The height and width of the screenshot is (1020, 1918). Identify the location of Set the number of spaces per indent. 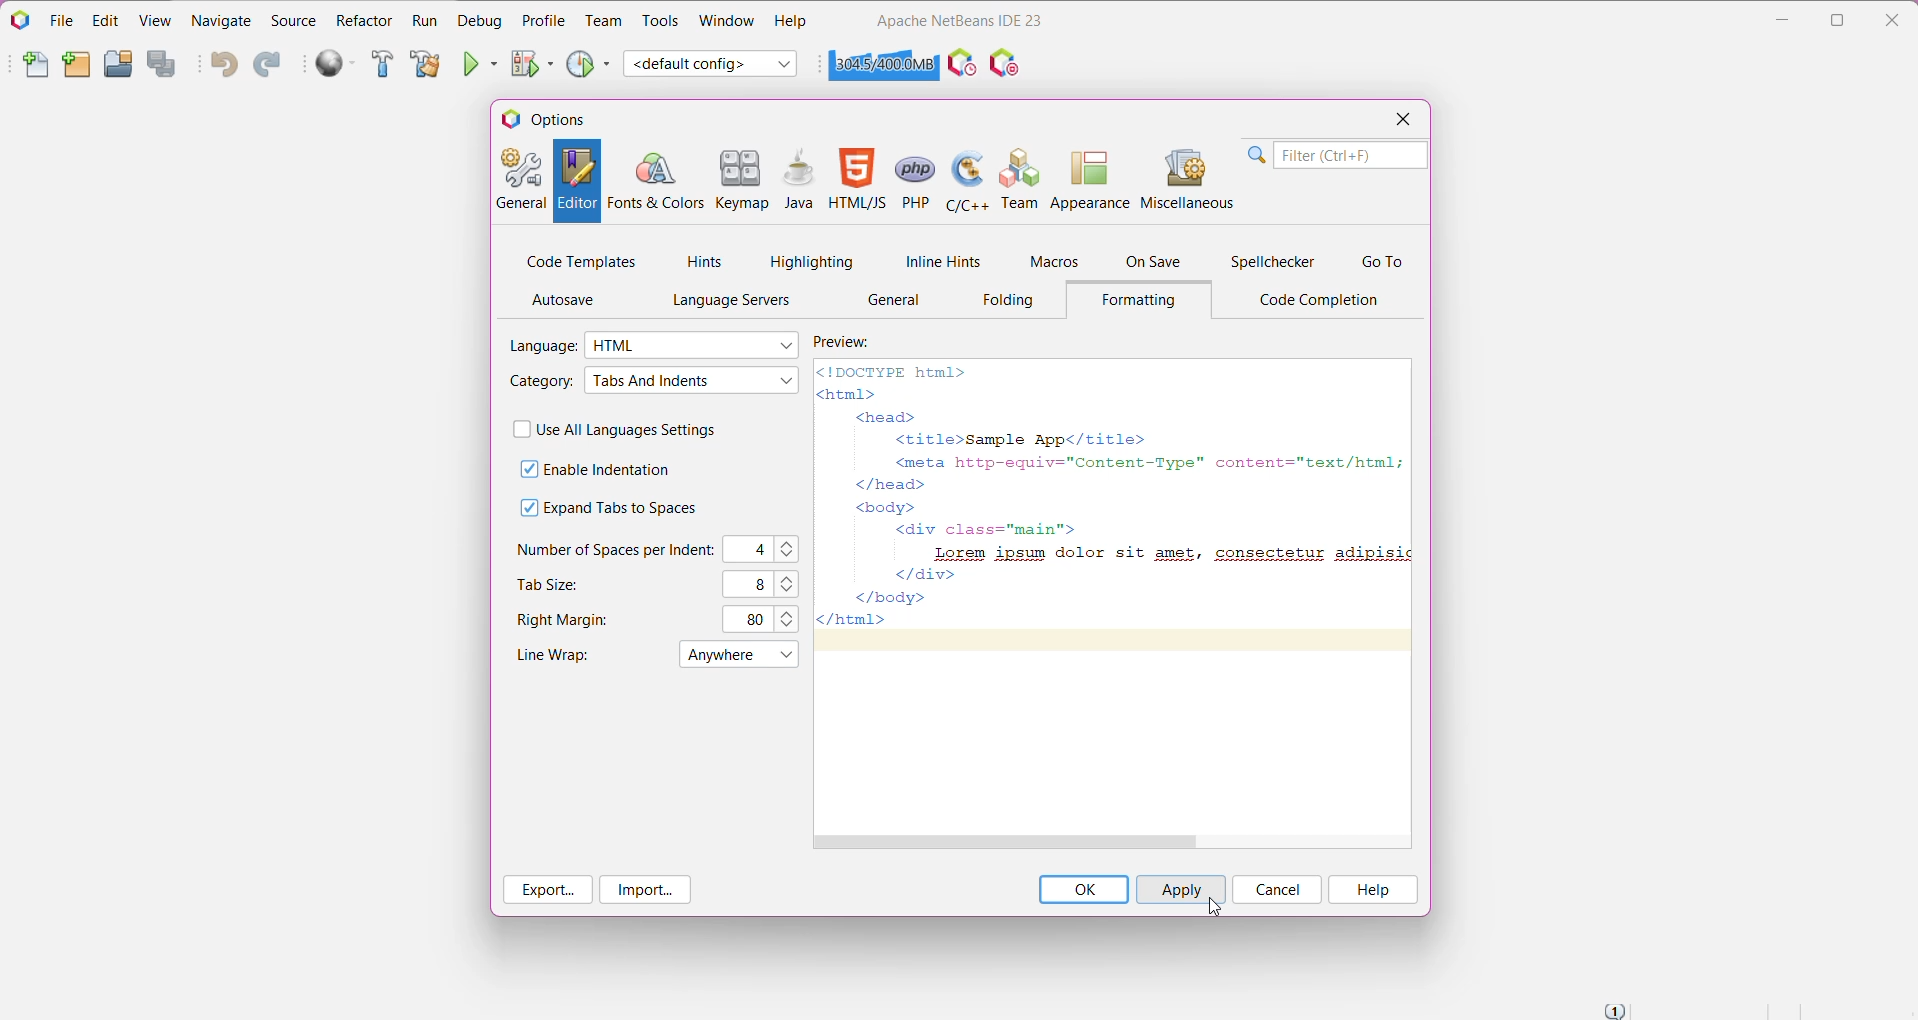
(790, 549).